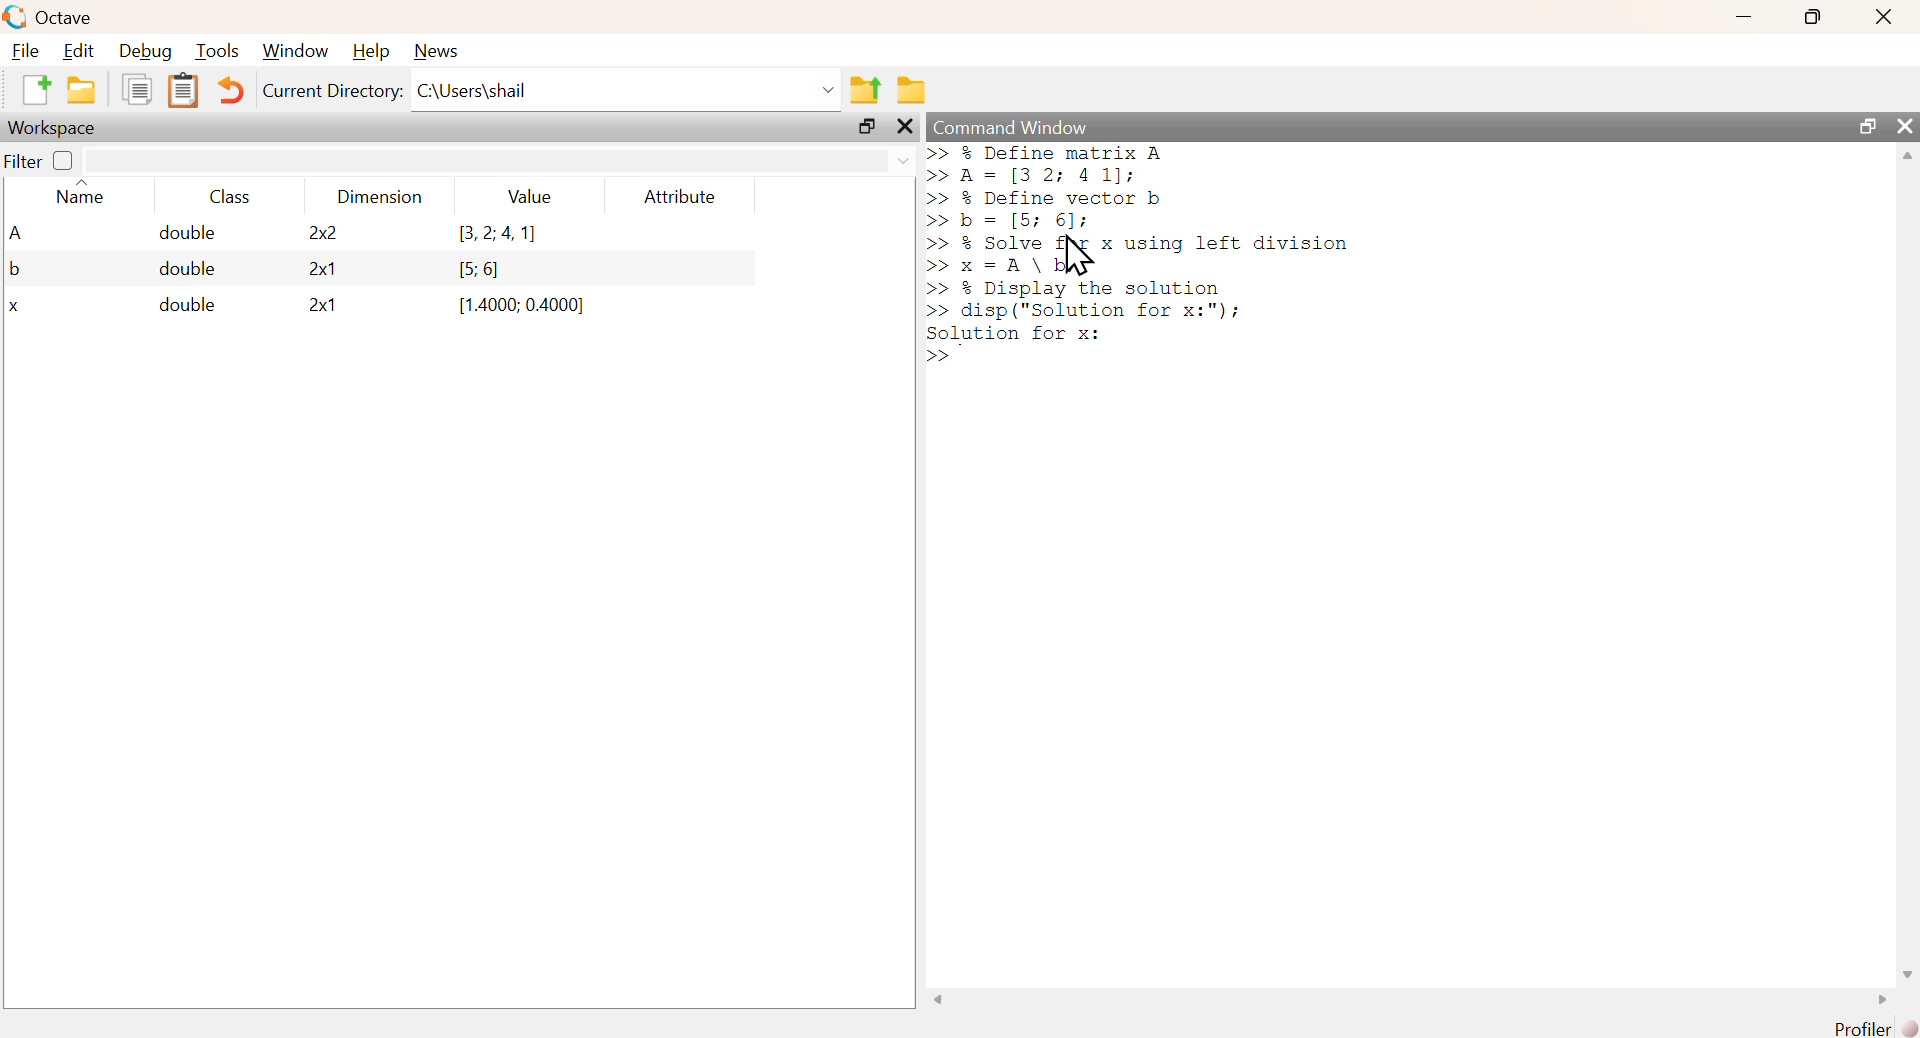 This screenshot has width=1920, height=1038. Describe the element at coordinates (219, 51) in the screenshot. I see `tools` at that location.